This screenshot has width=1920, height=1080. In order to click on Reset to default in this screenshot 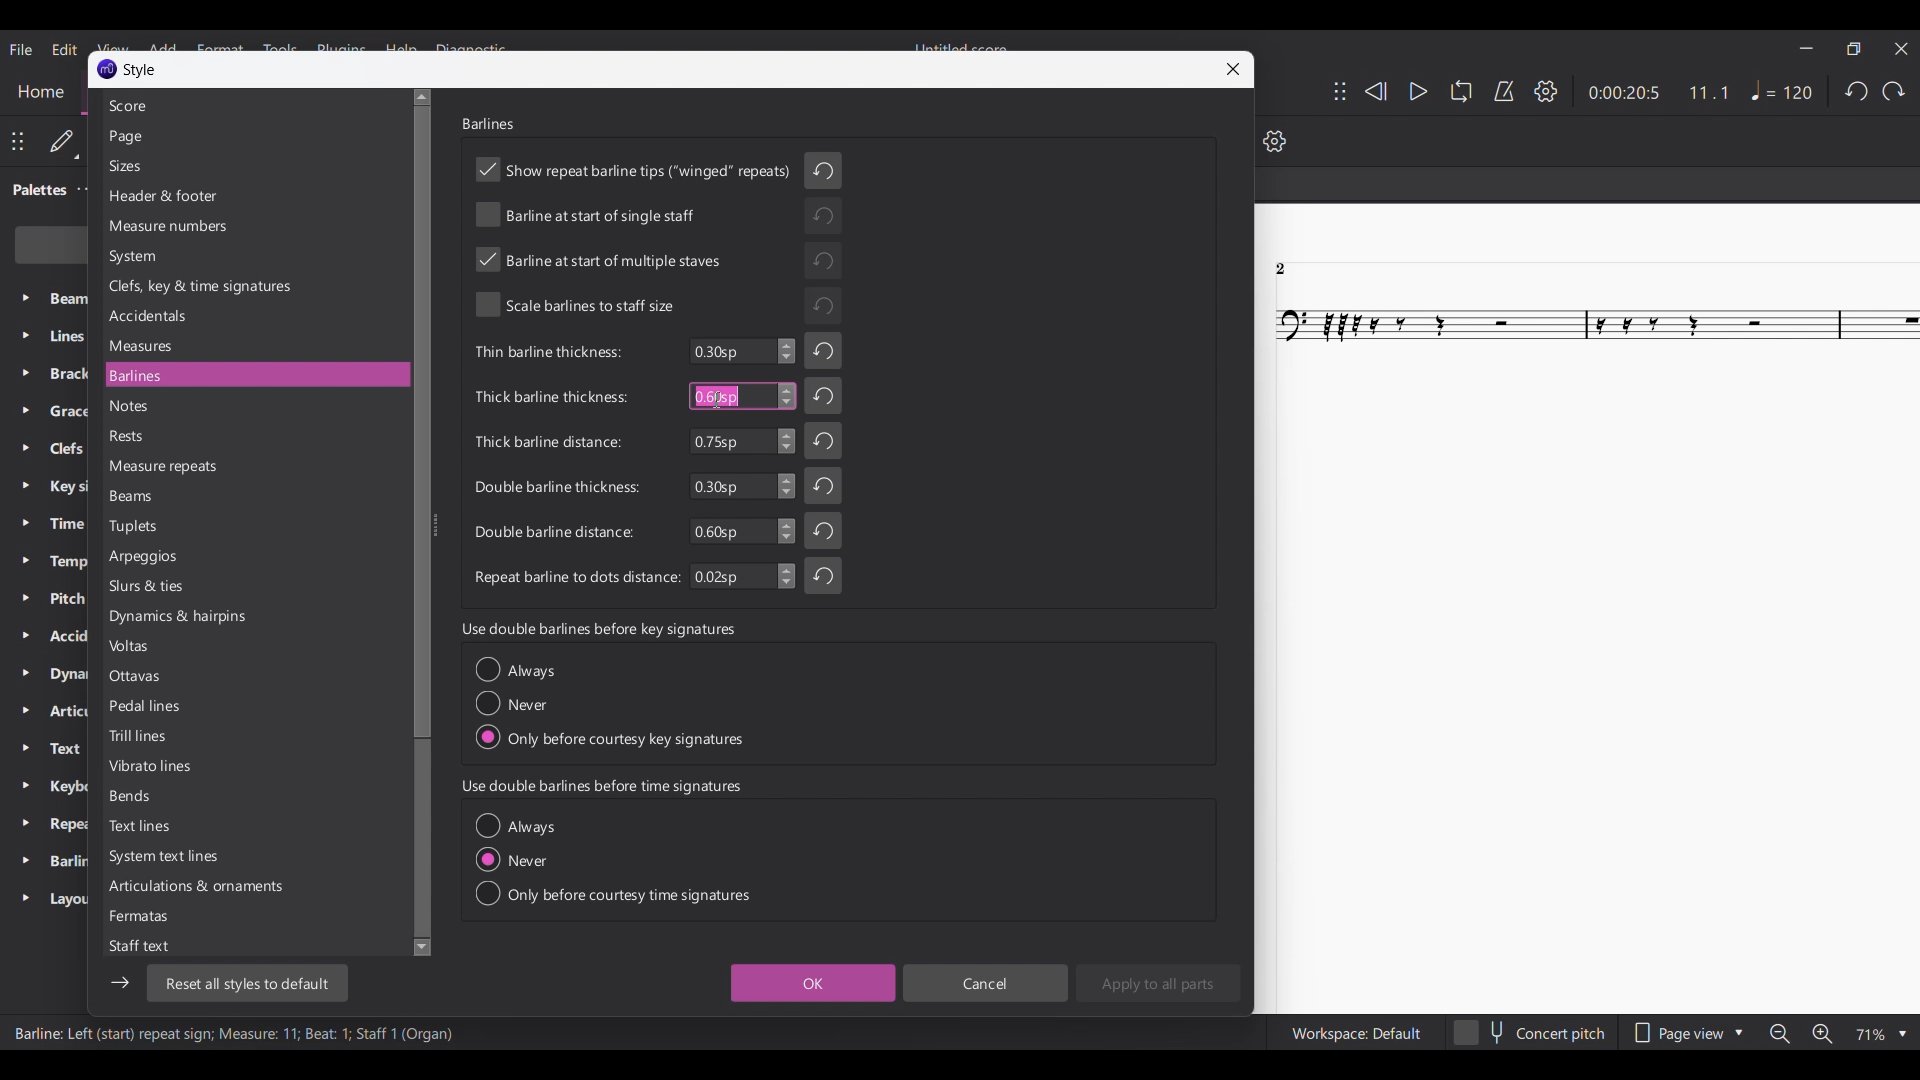, I will do `click(248, 982)`.